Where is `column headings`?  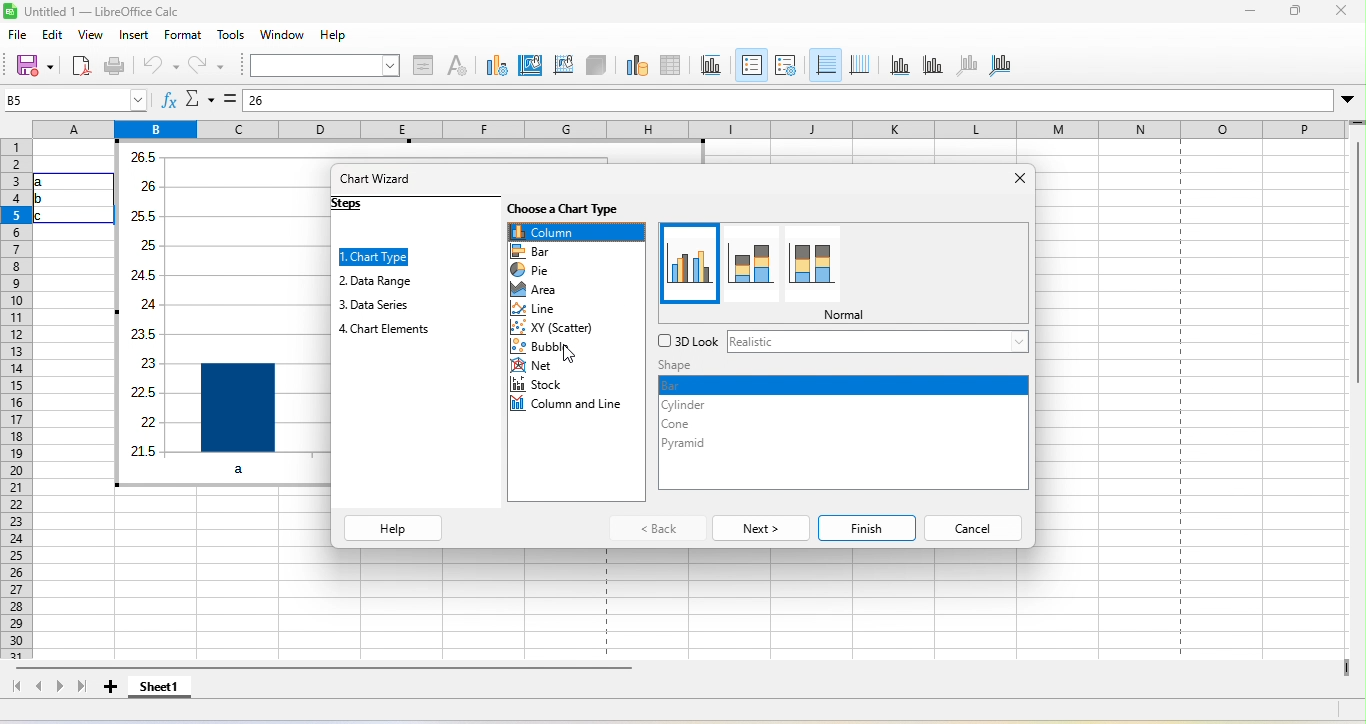 column headings is located at coordinates (687, 128).